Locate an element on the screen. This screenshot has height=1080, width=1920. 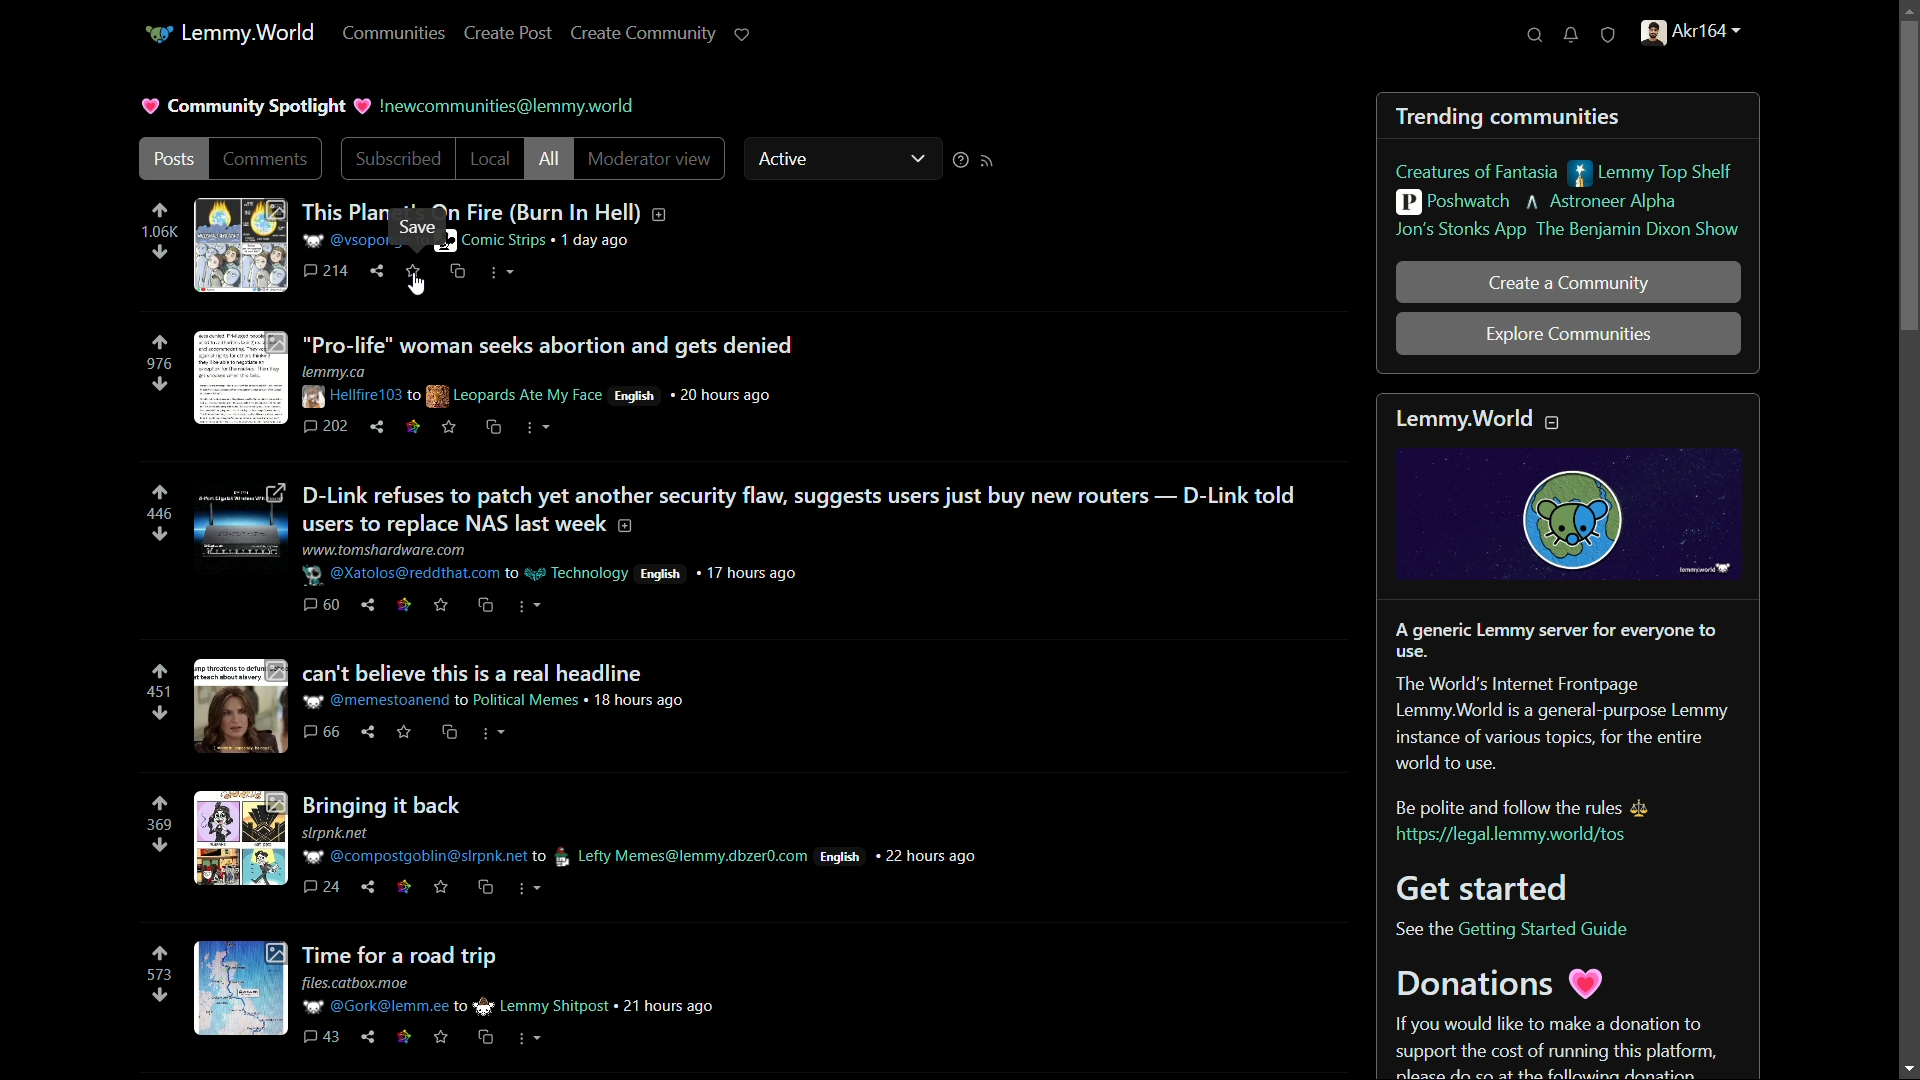
scroll bar is located at coordinates (1908, 182).